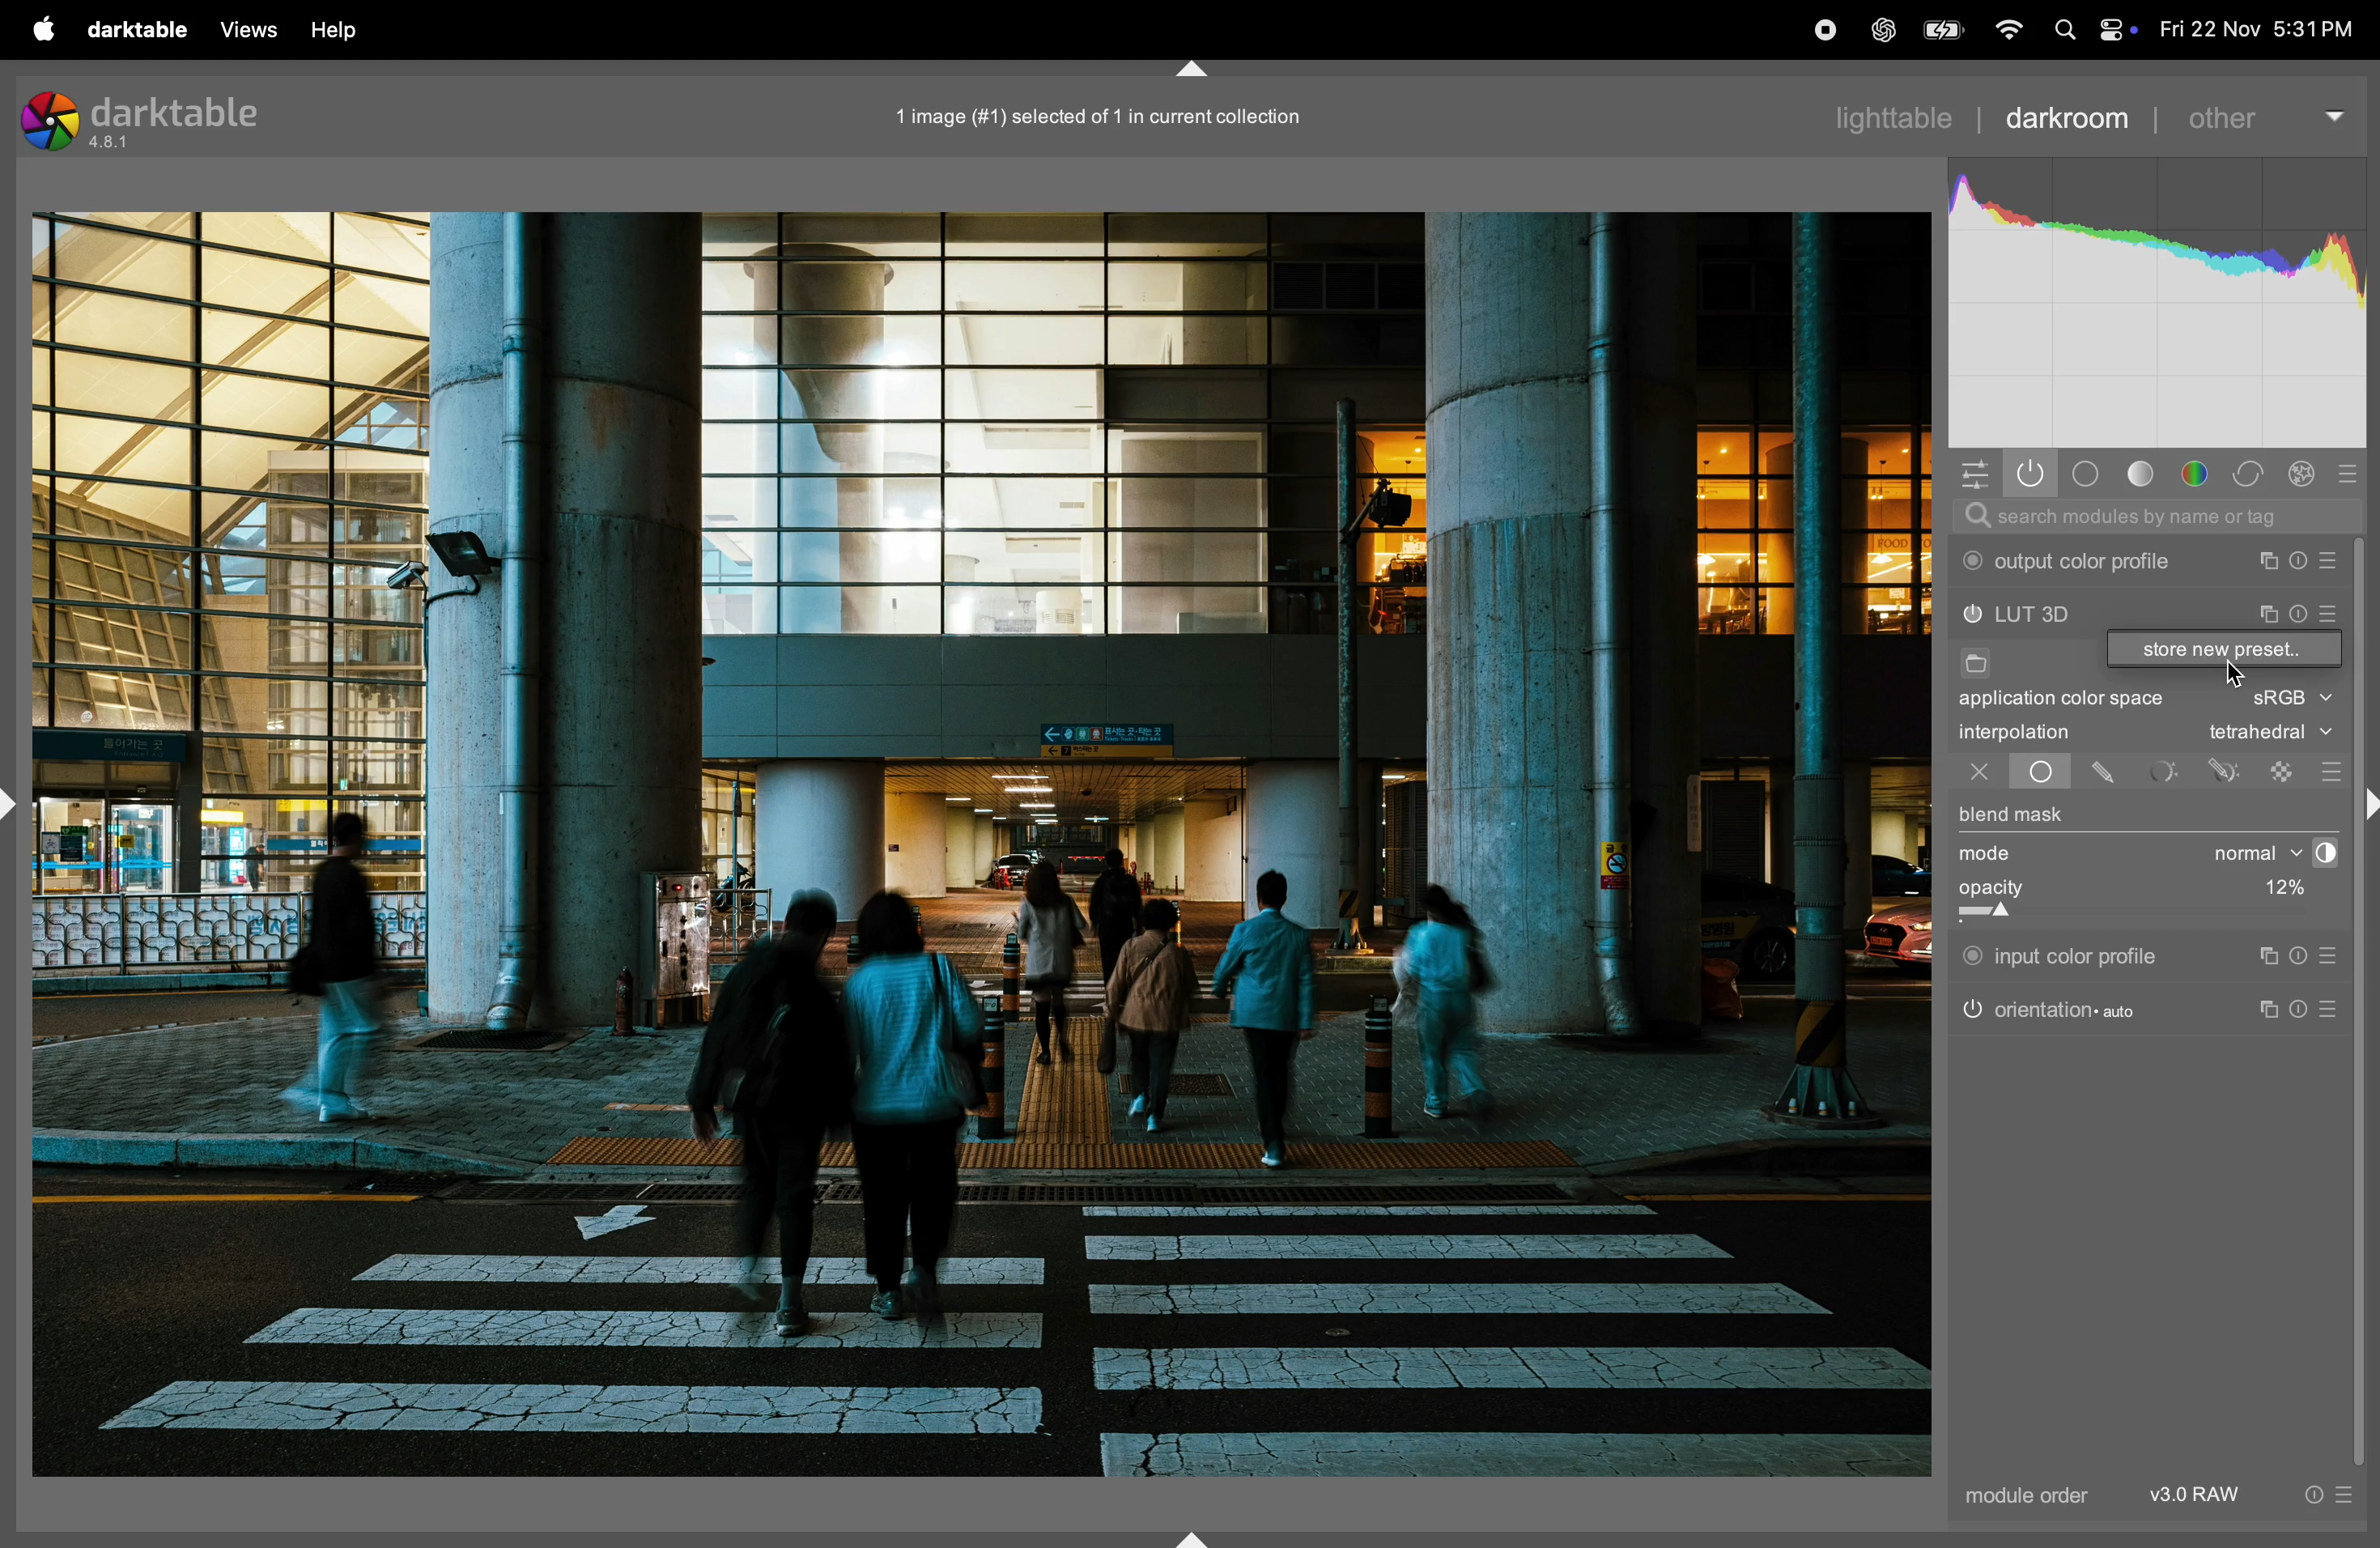 The image size is (2380, 1548). What do you see at coordinates (2107, 773) in the screenshot?
I see `drawn mask` at bounding box center [2107, 773].